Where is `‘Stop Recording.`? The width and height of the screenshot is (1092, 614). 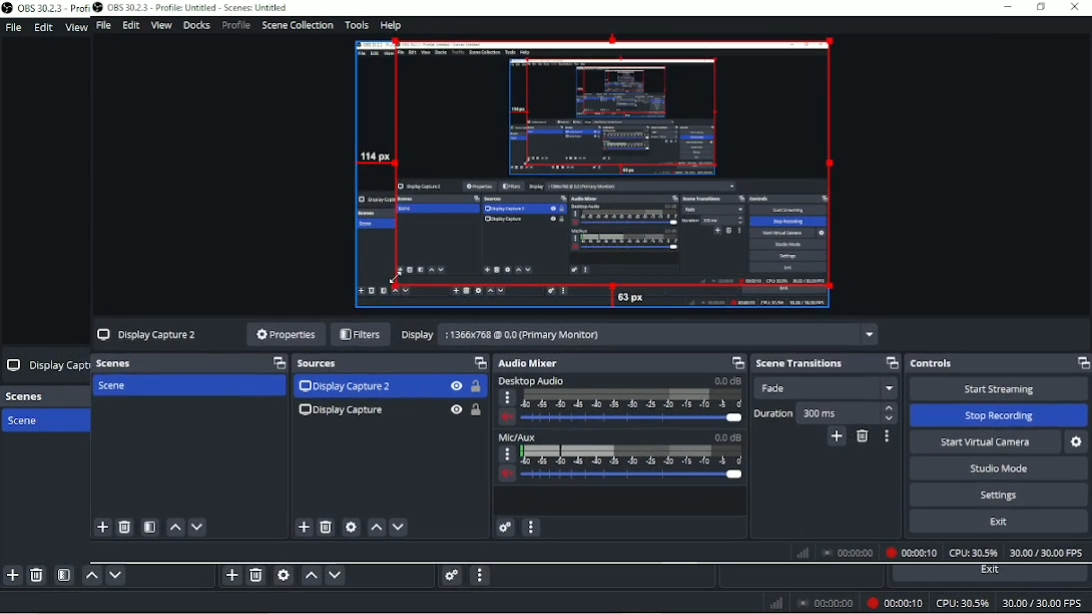
‘Stop Recording. is located at coordinates (993, 414).